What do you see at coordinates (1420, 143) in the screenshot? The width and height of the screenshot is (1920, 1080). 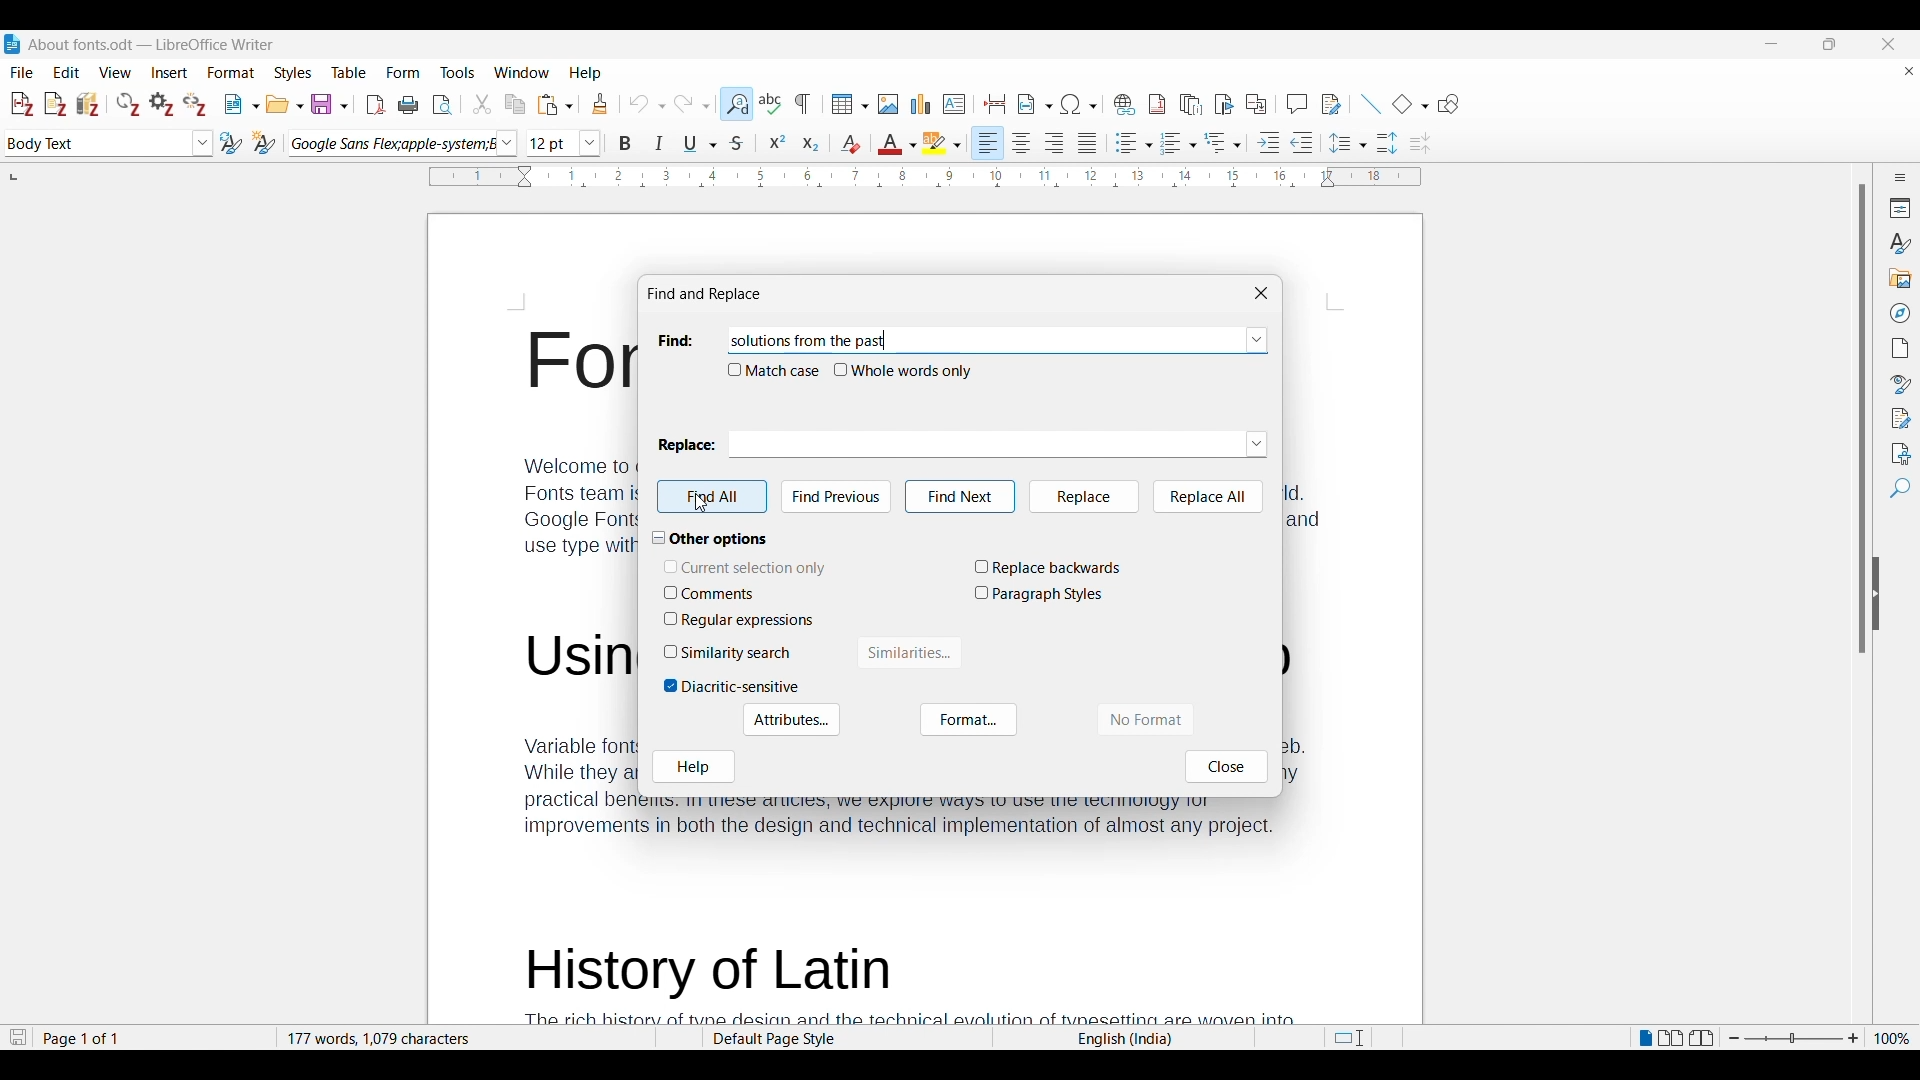 I see `Decrease paragraph spacing` at bounding box center [1420, 143].